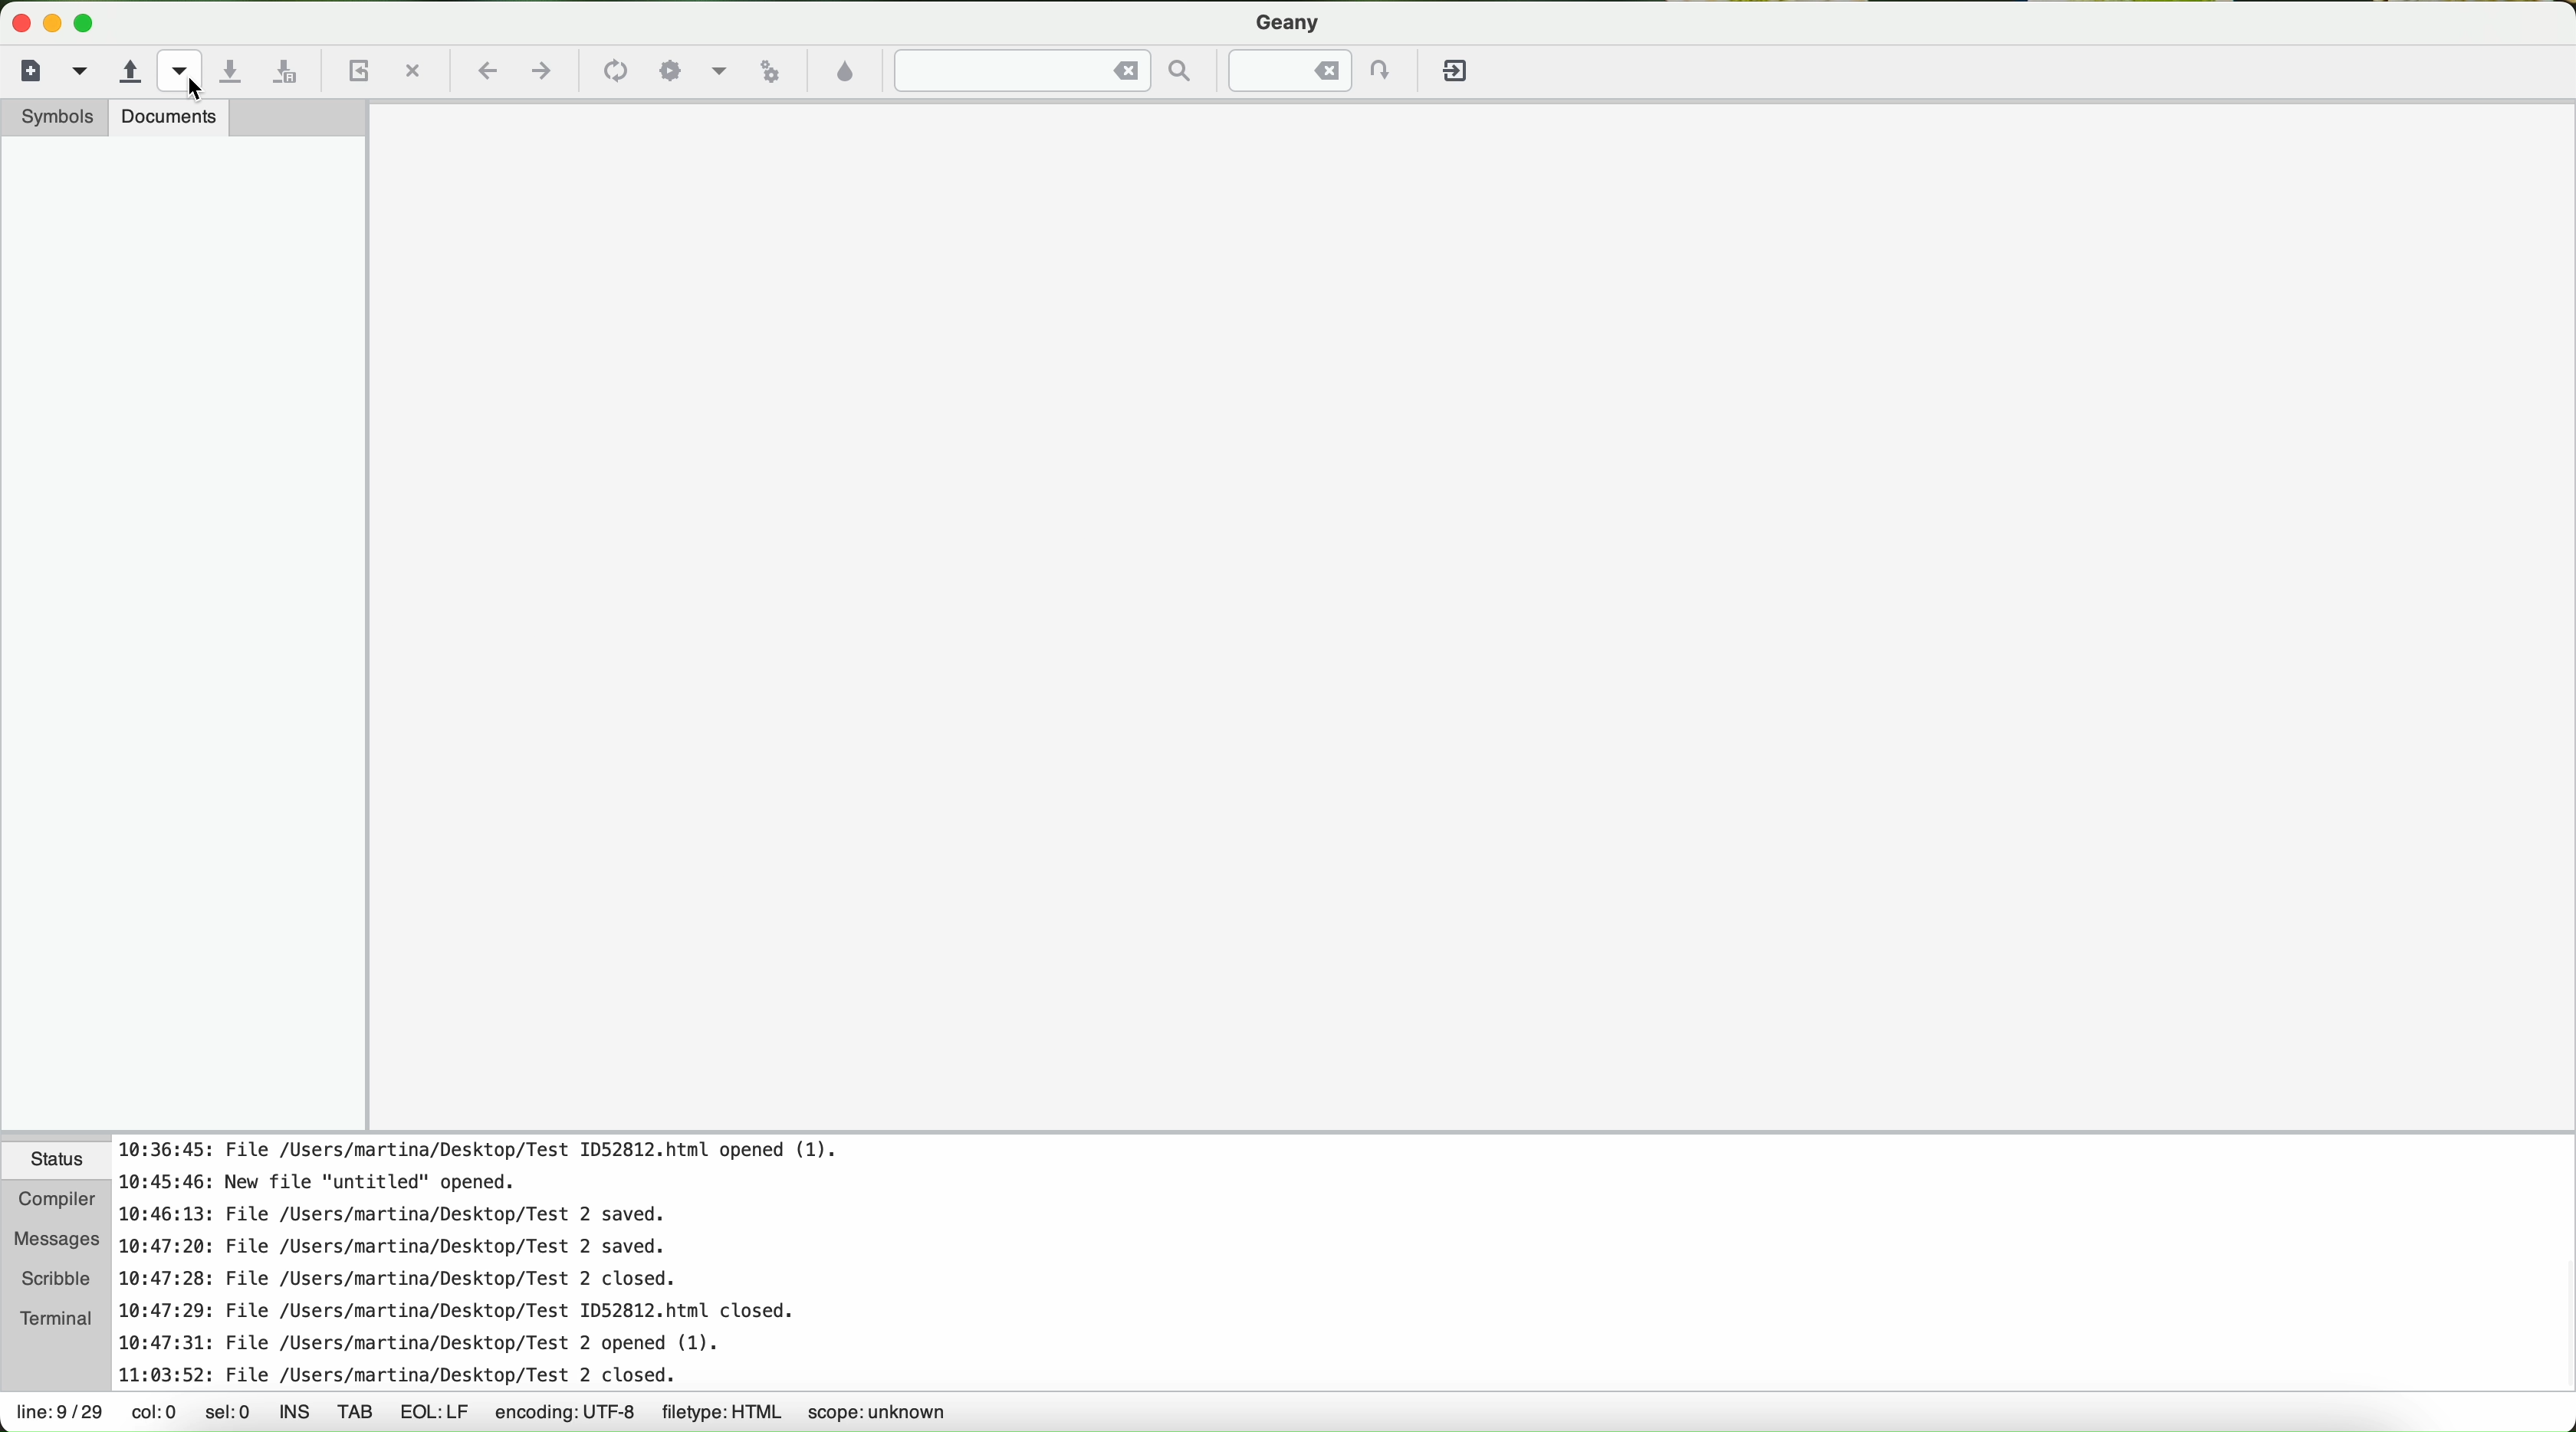 This screenshot has height=1432, width=2576. What do you see at coordinates (53, 1241) in the screenshot?
I see `messages` at bounding box center [53, 1241].